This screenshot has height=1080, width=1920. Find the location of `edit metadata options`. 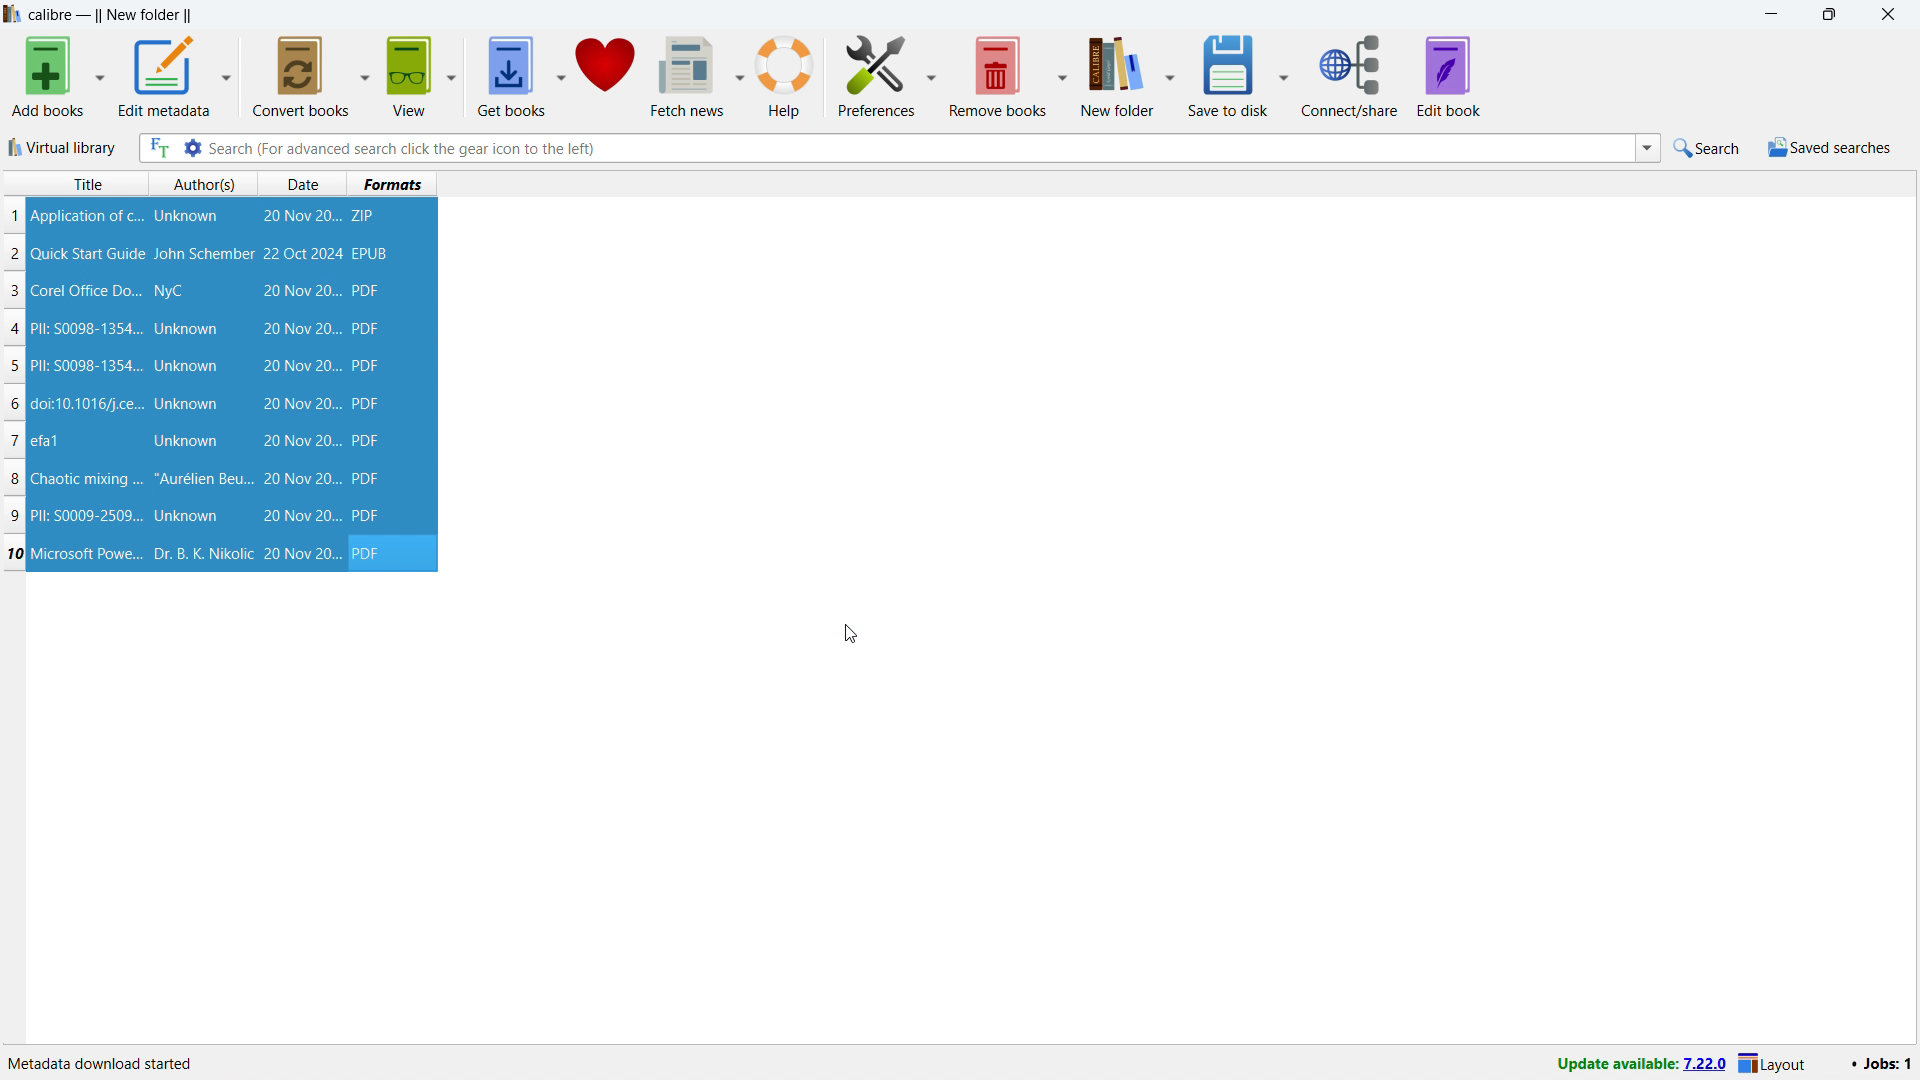

edit metadata options is located at coordinates (228, 75).